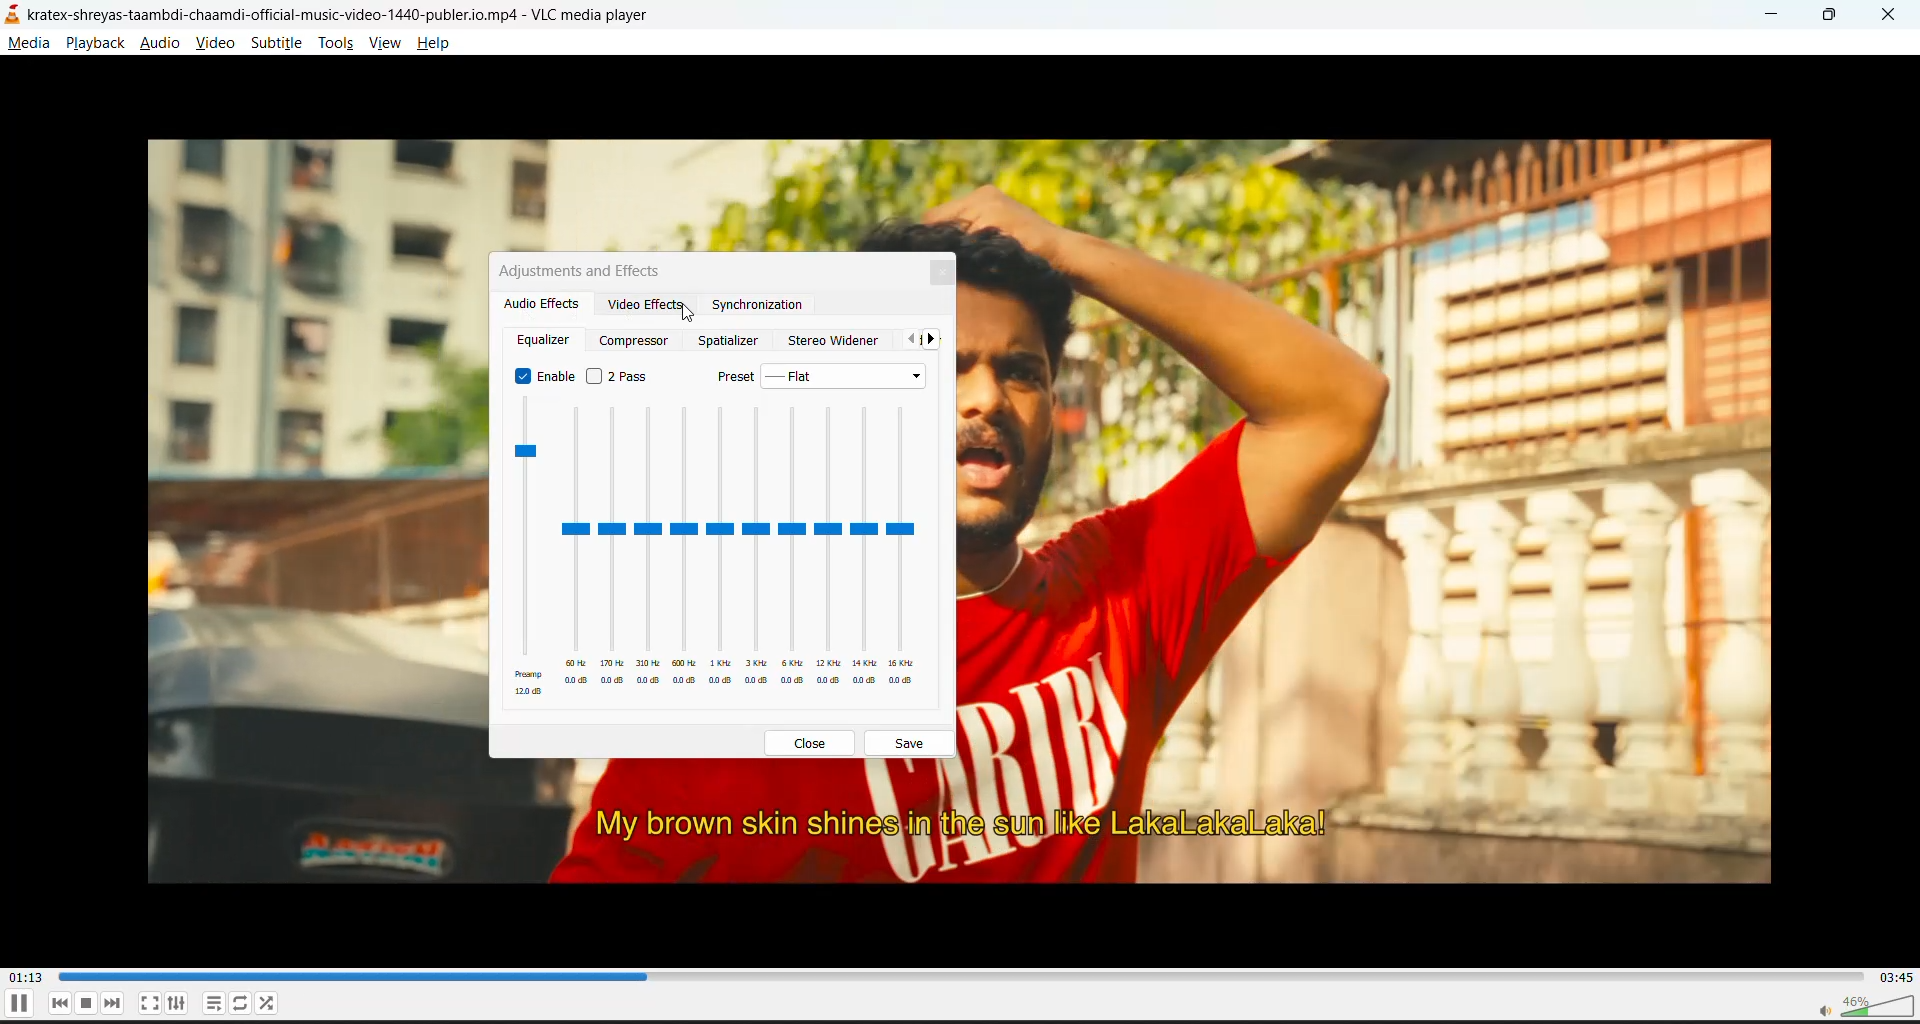  I want to click on minimize, so click(1774, 14).